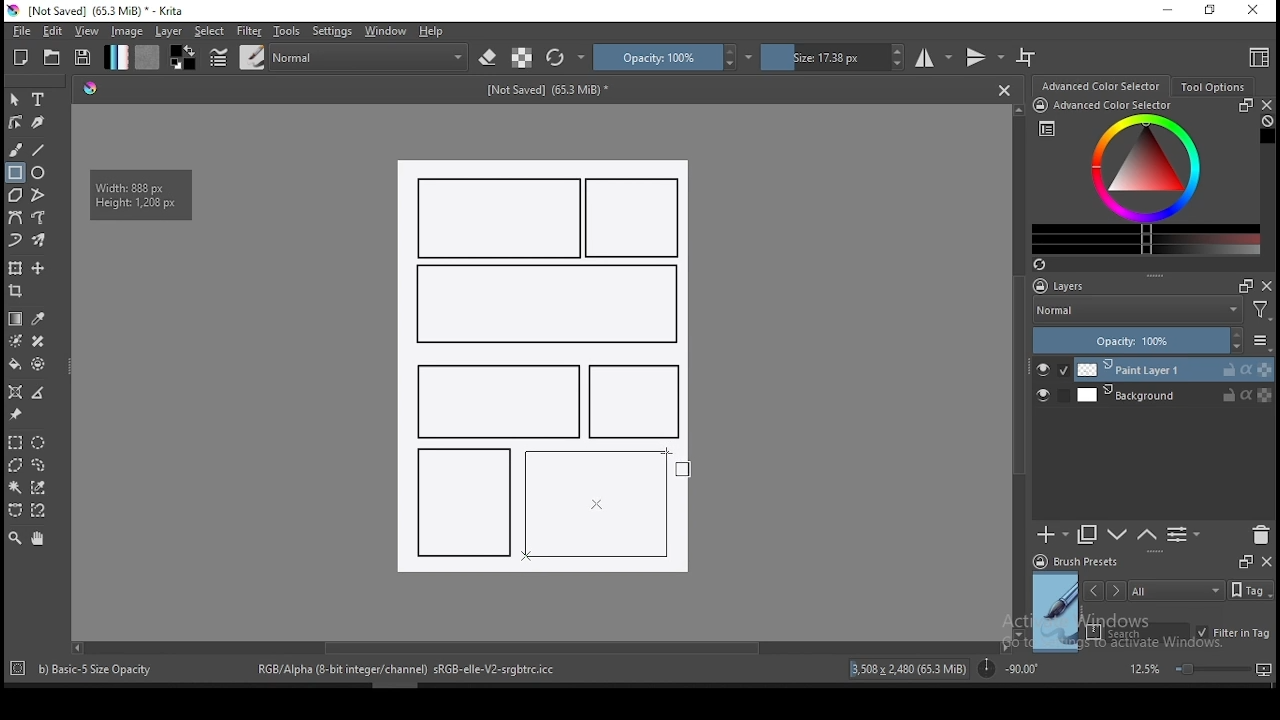 The width and height of the screenshot is (1280, 720). Describe the element at coordinates (38, 341) in the screenshot. I see `smart patch tool` at that location.